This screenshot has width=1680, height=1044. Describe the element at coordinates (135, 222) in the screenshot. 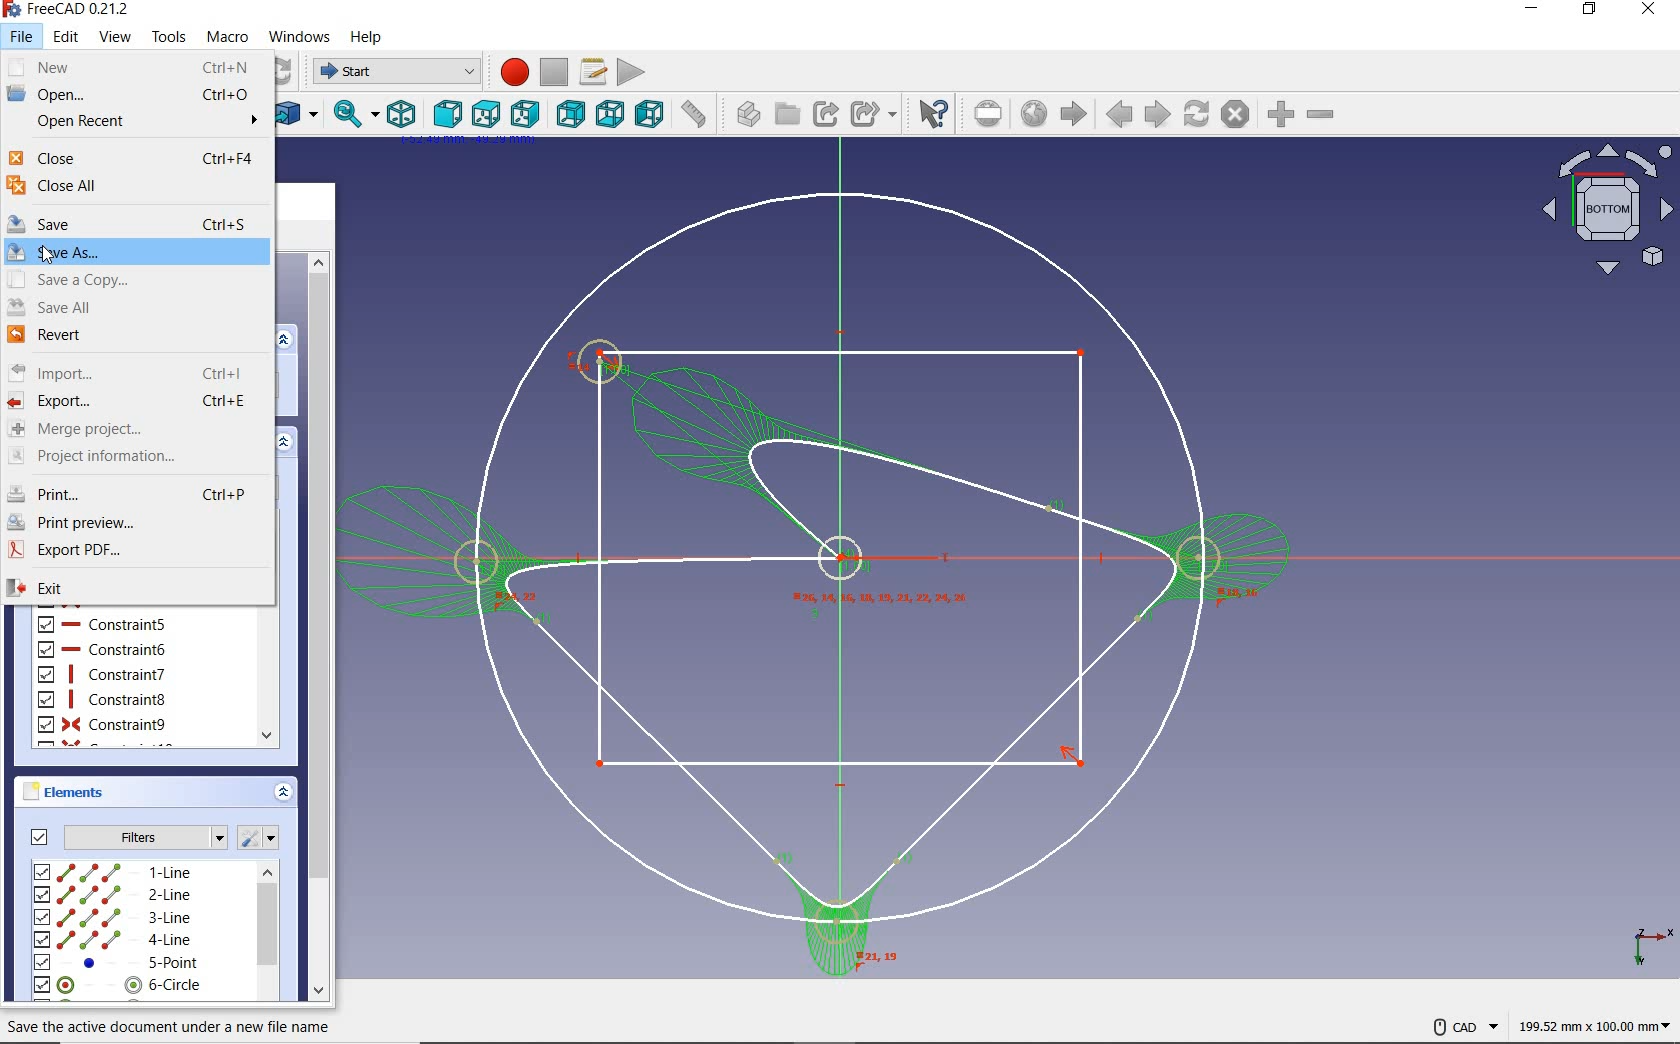

I see `save` at that location.